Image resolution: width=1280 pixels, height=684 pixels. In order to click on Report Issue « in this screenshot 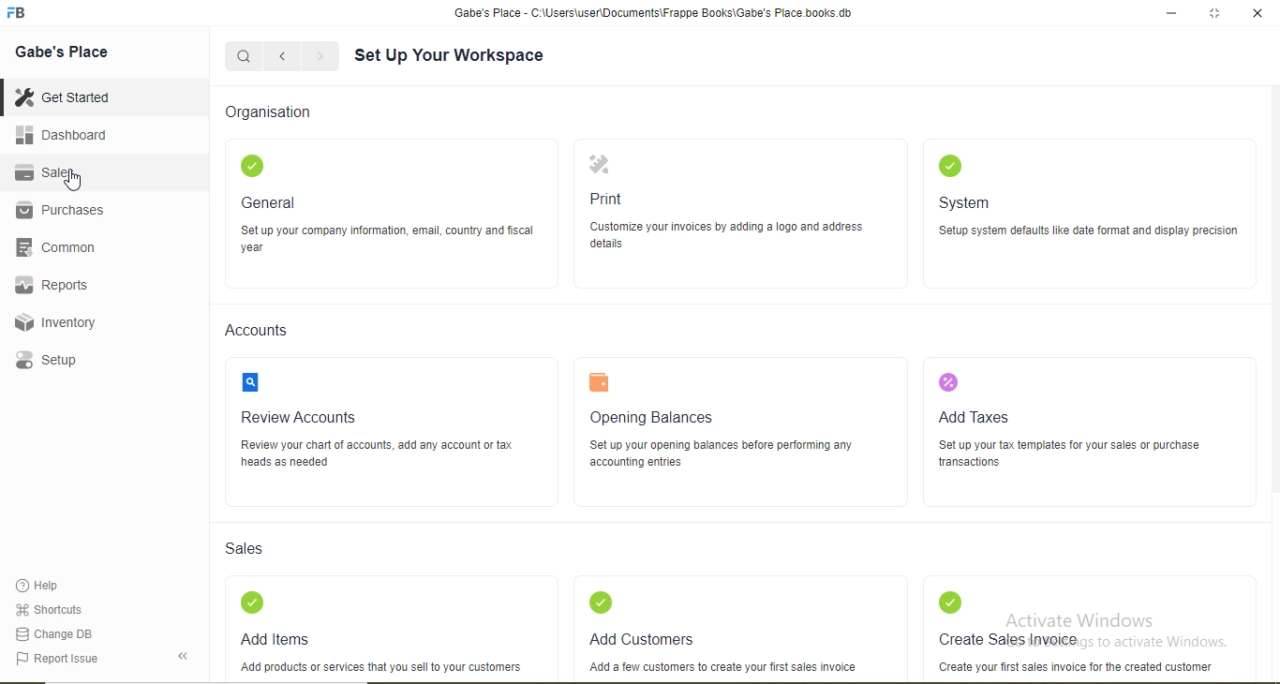, I will do `click(106, 659)`.